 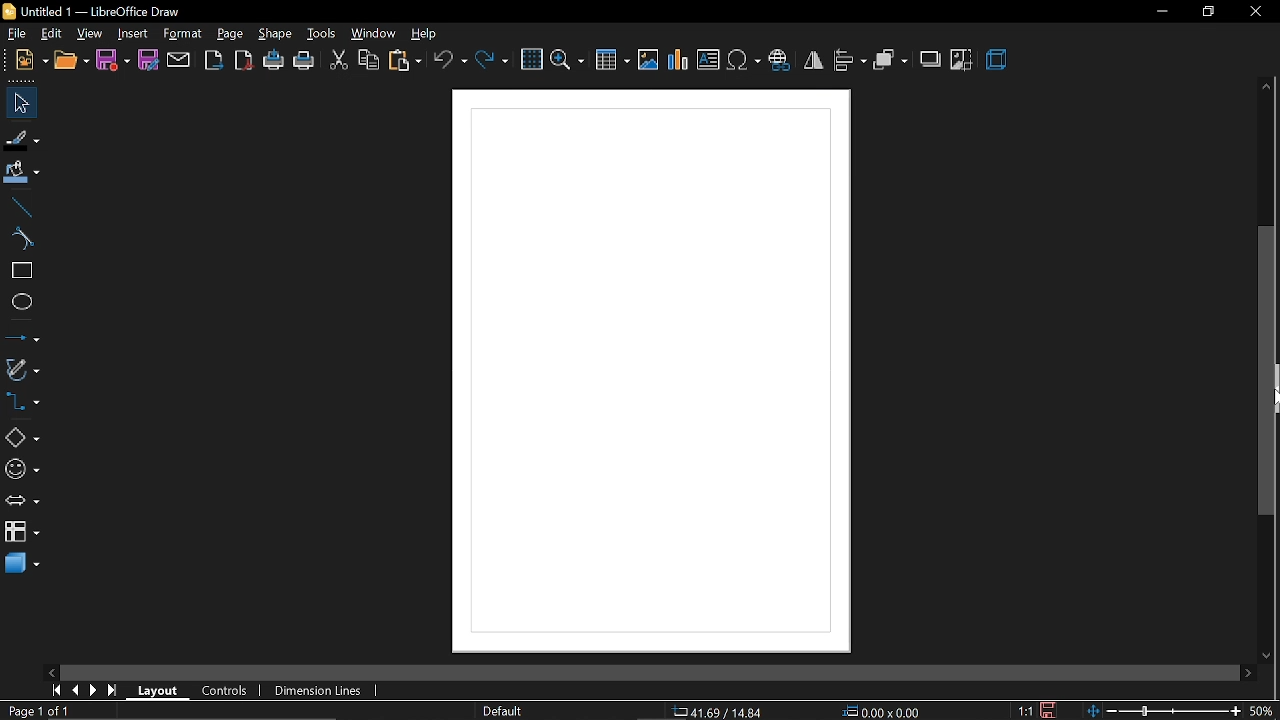 I want to click on insert chart, so click(x=676, y=60).